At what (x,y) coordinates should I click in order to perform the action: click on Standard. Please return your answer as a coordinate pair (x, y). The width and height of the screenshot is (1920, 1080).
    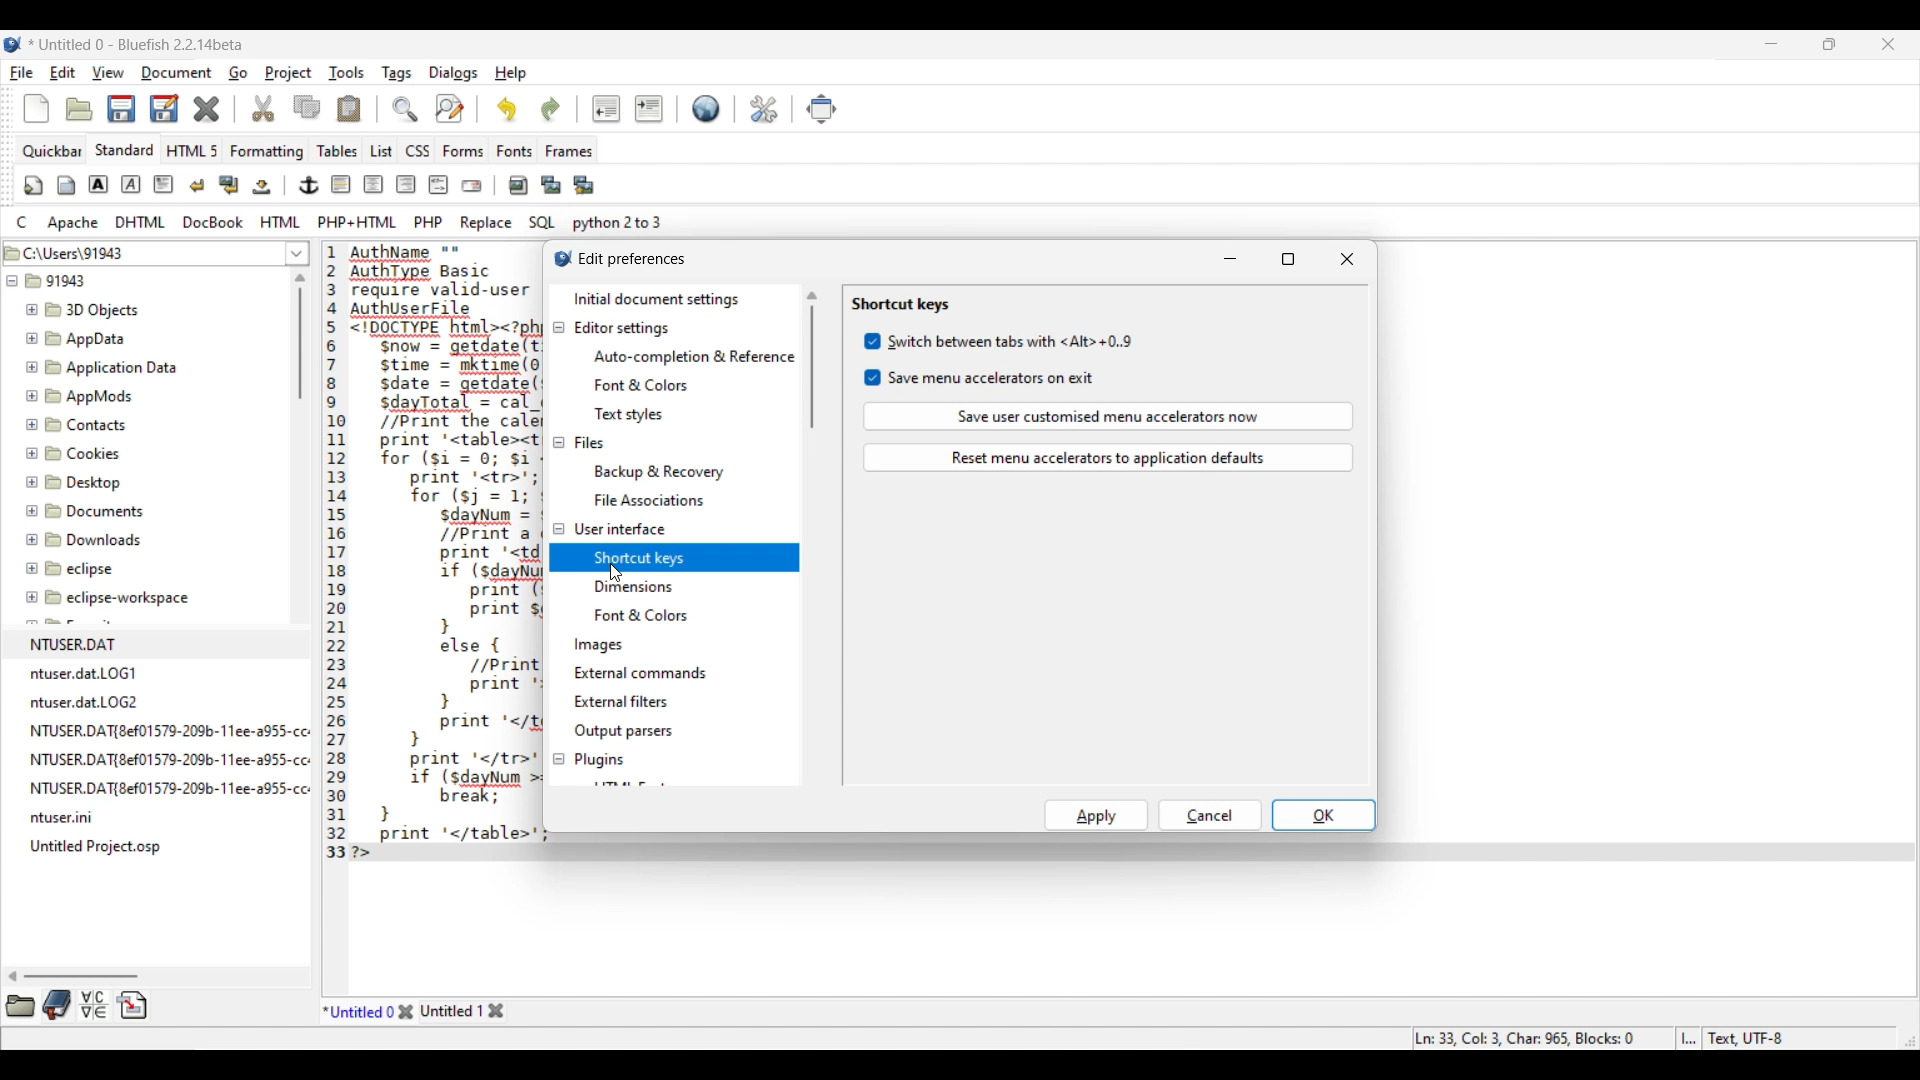
    Looking at the image, I should click on (125, 150).